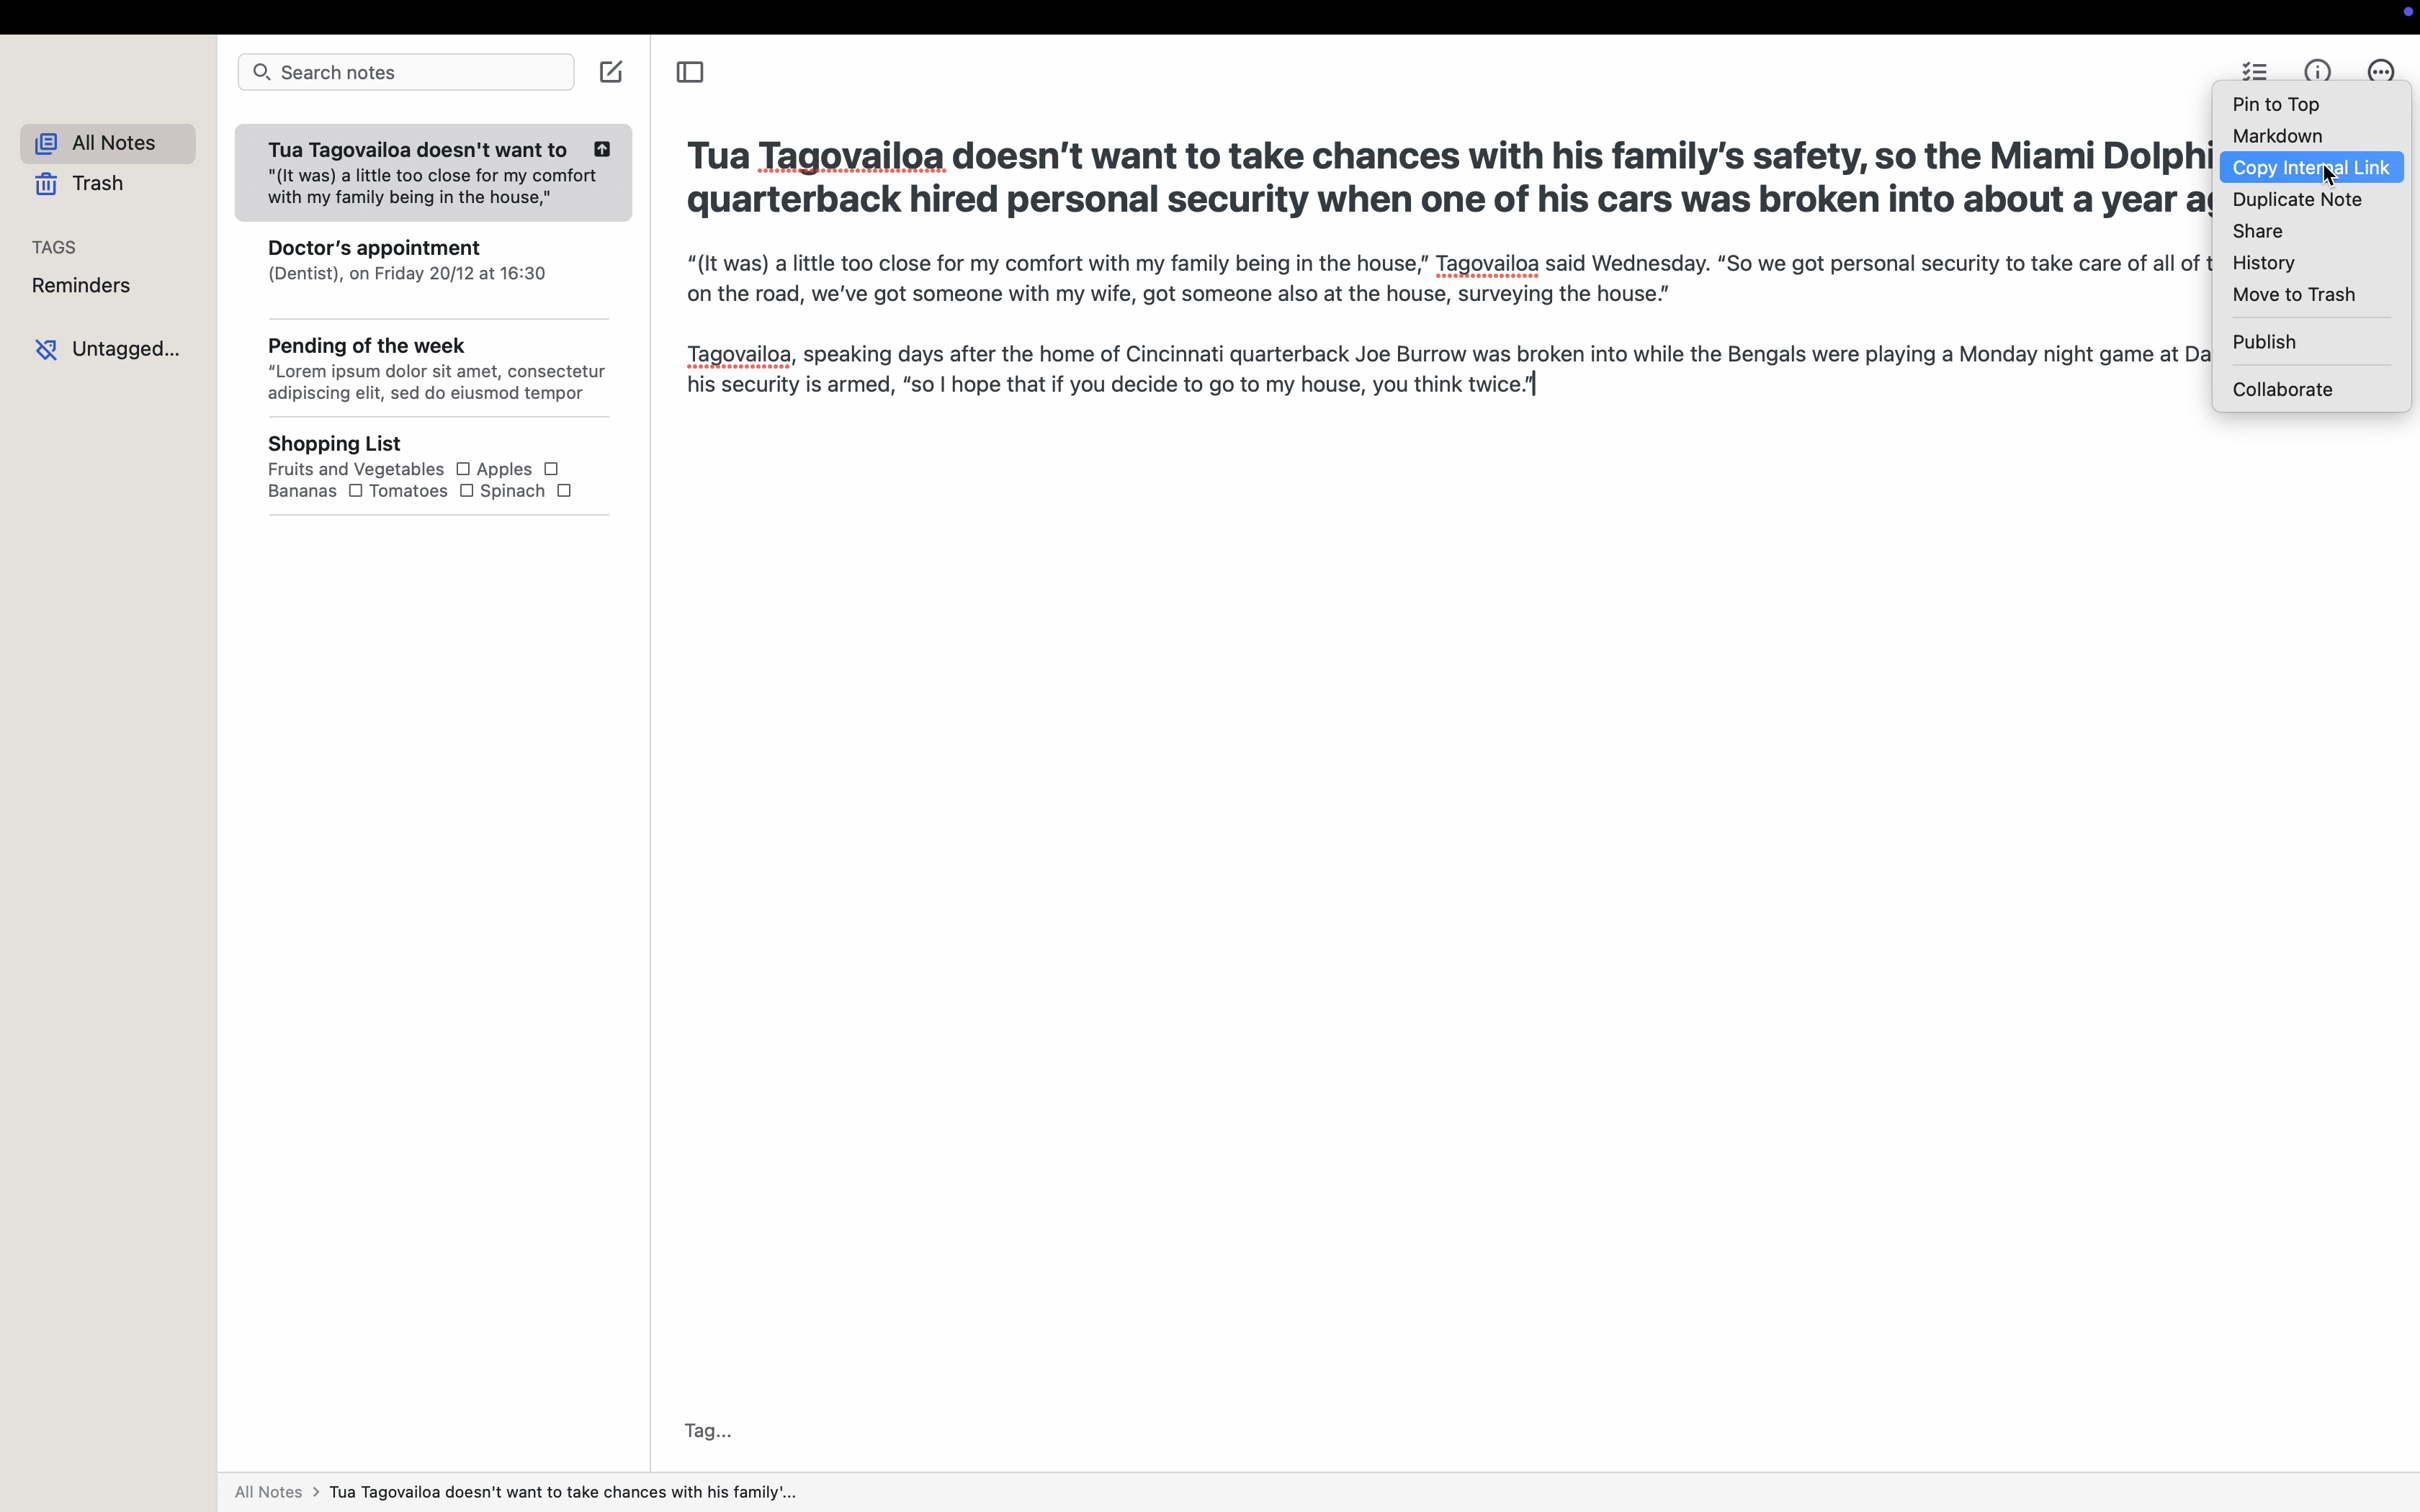  I want to click on checklist, so click(2252, 68).